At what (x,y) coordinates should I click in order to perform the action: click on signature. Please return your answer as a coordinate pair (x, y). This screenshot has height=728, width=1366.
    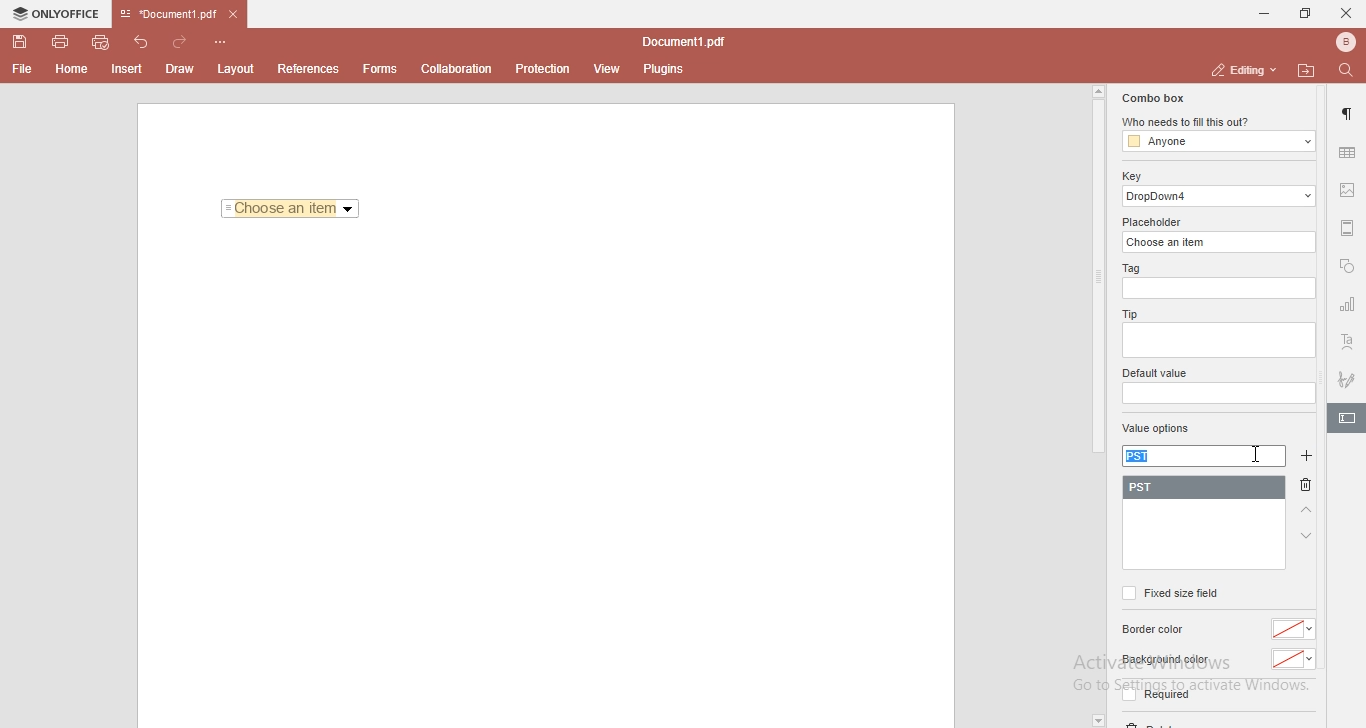
    Looking at the image, I should click on (1348, 376).